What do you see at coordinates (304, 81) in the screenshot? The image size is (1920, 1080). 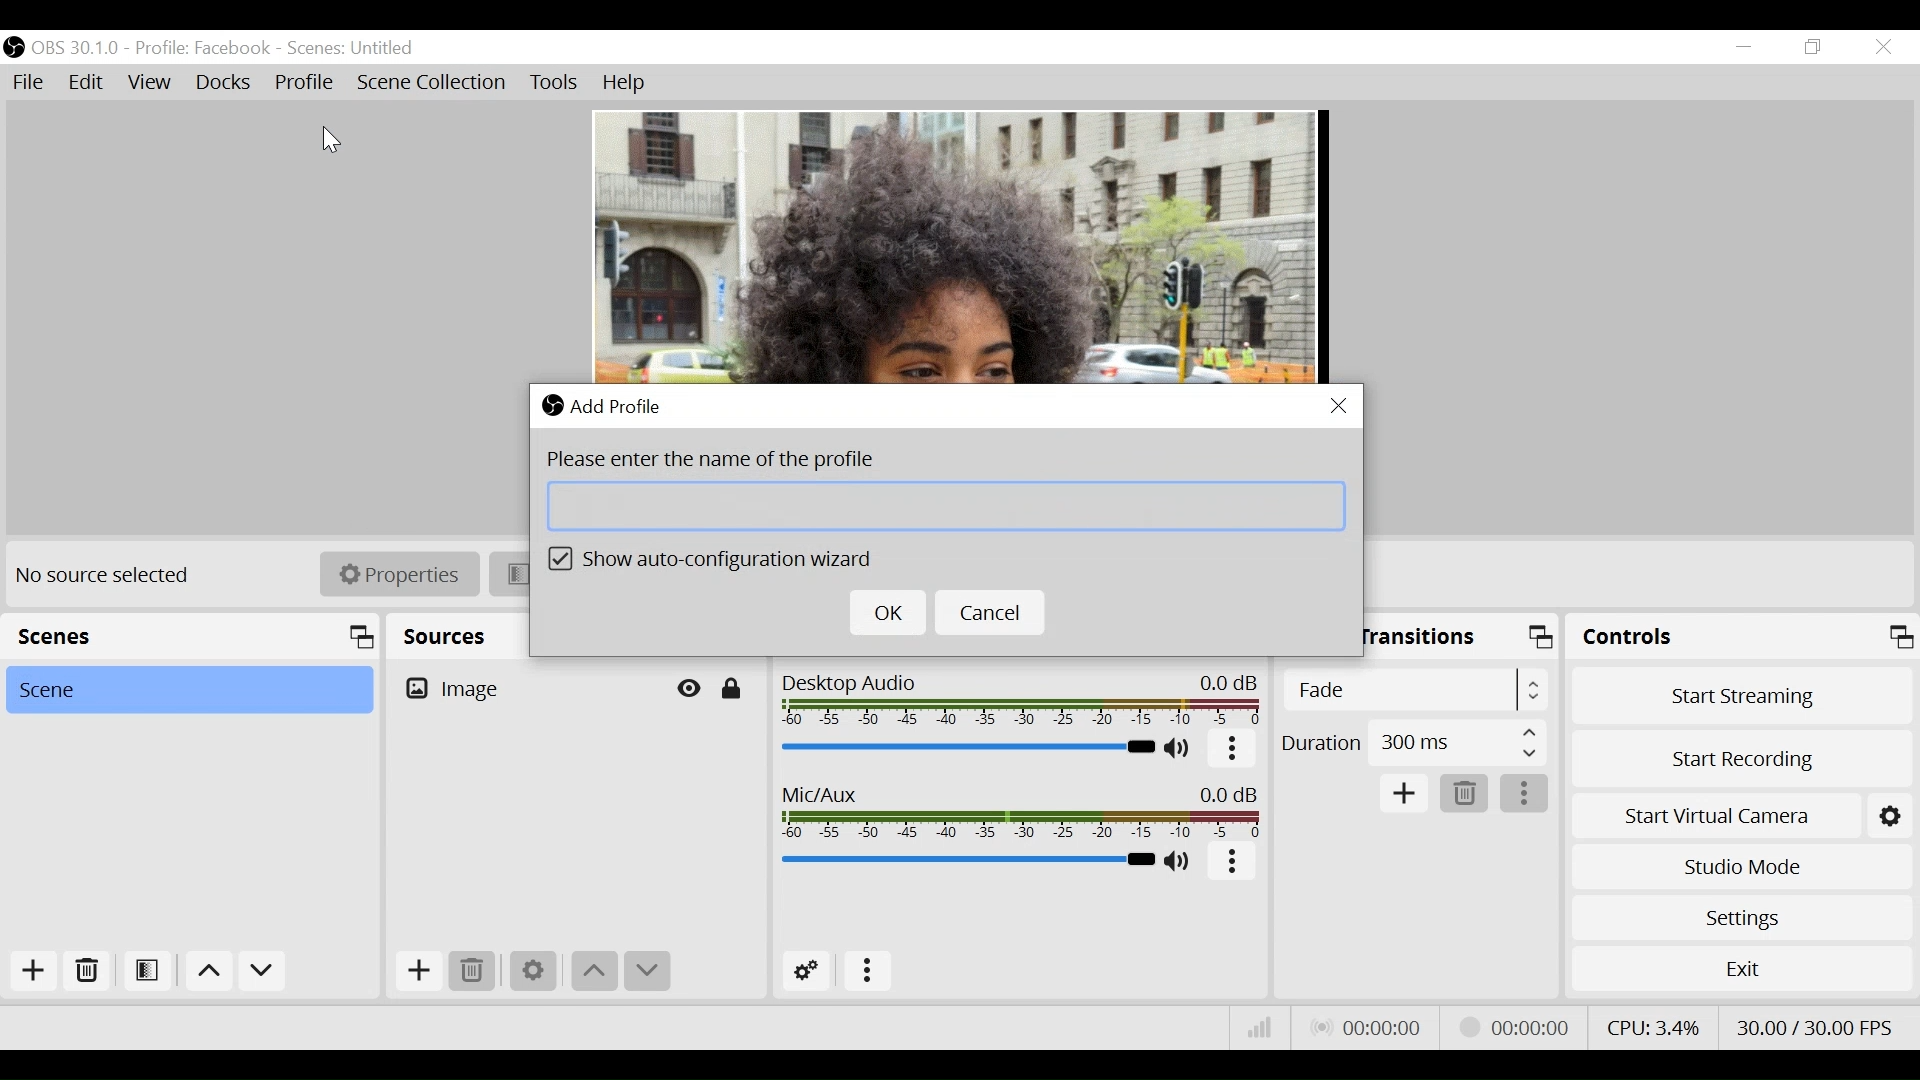 I see `Profile` at bounding box center [304, 81].